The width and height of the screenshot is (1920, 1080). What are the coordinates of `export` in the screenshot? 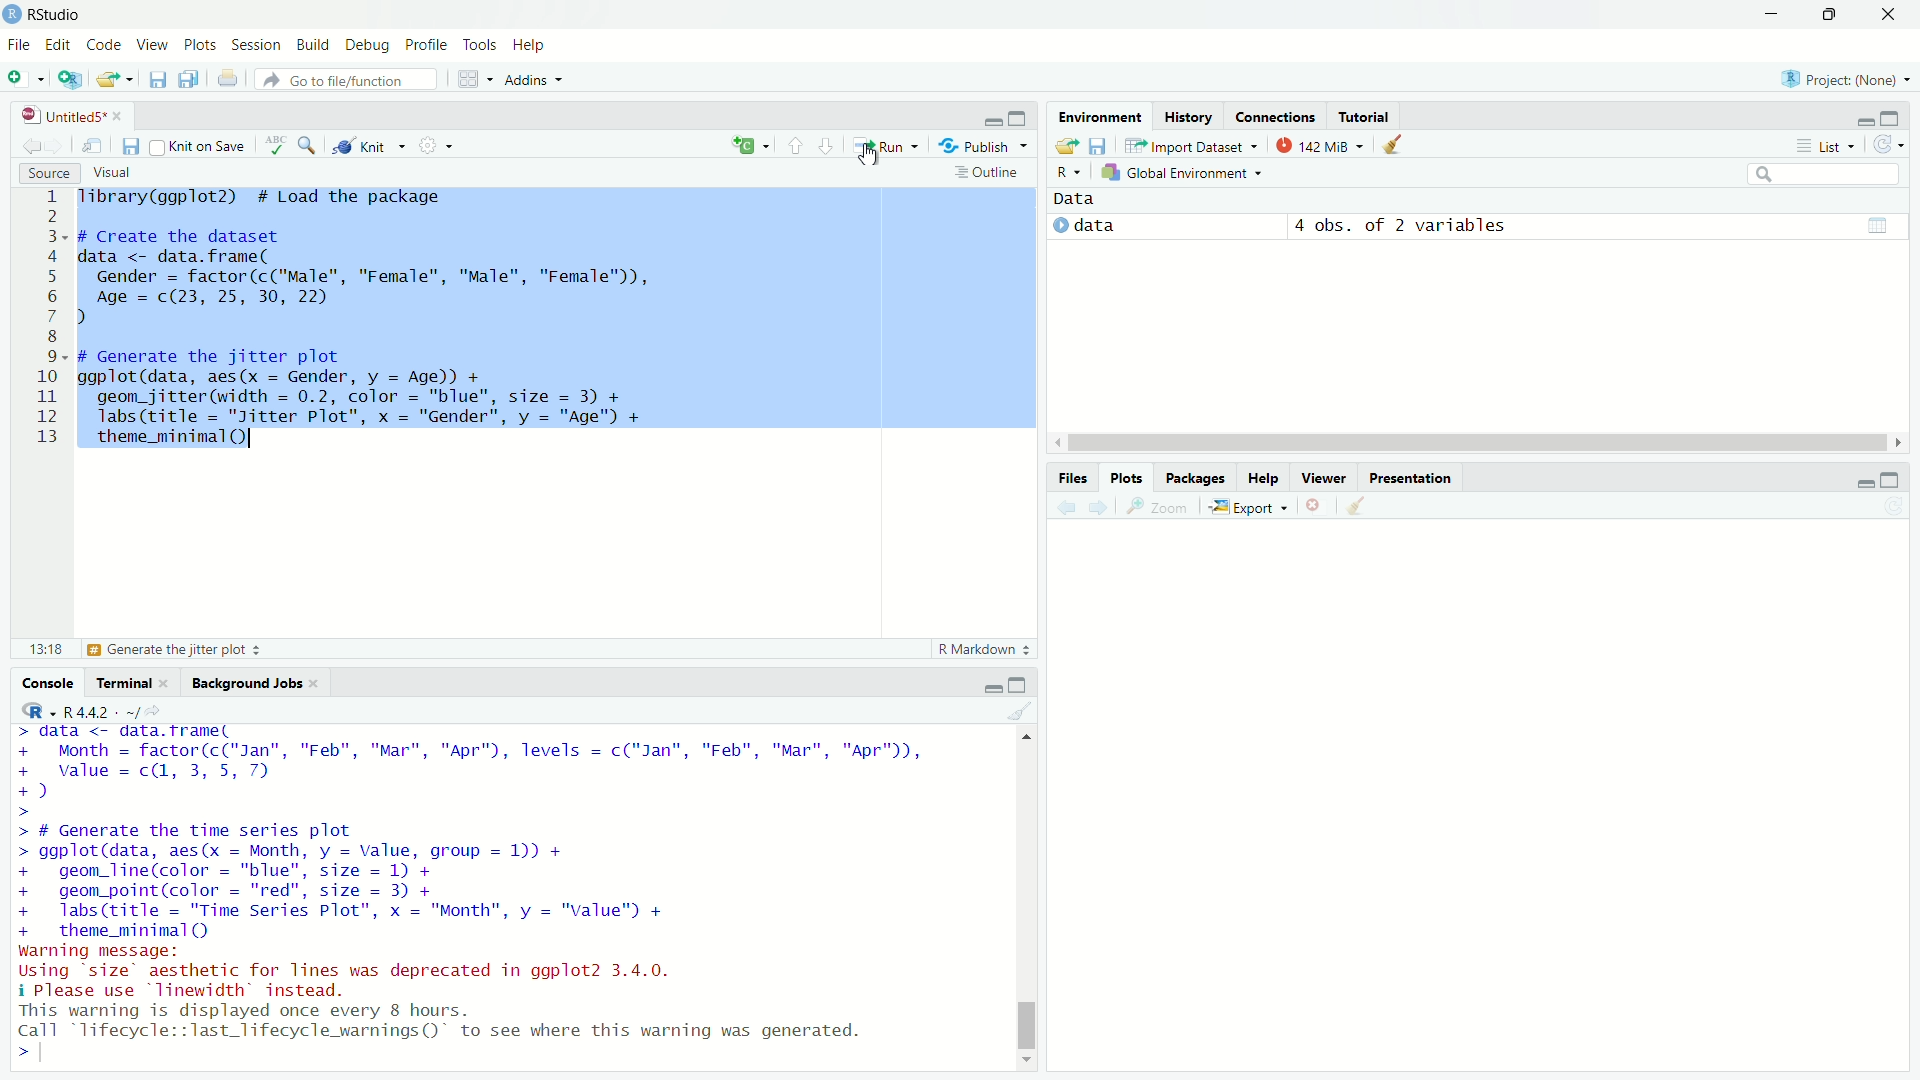 It's located at (1252, 508).